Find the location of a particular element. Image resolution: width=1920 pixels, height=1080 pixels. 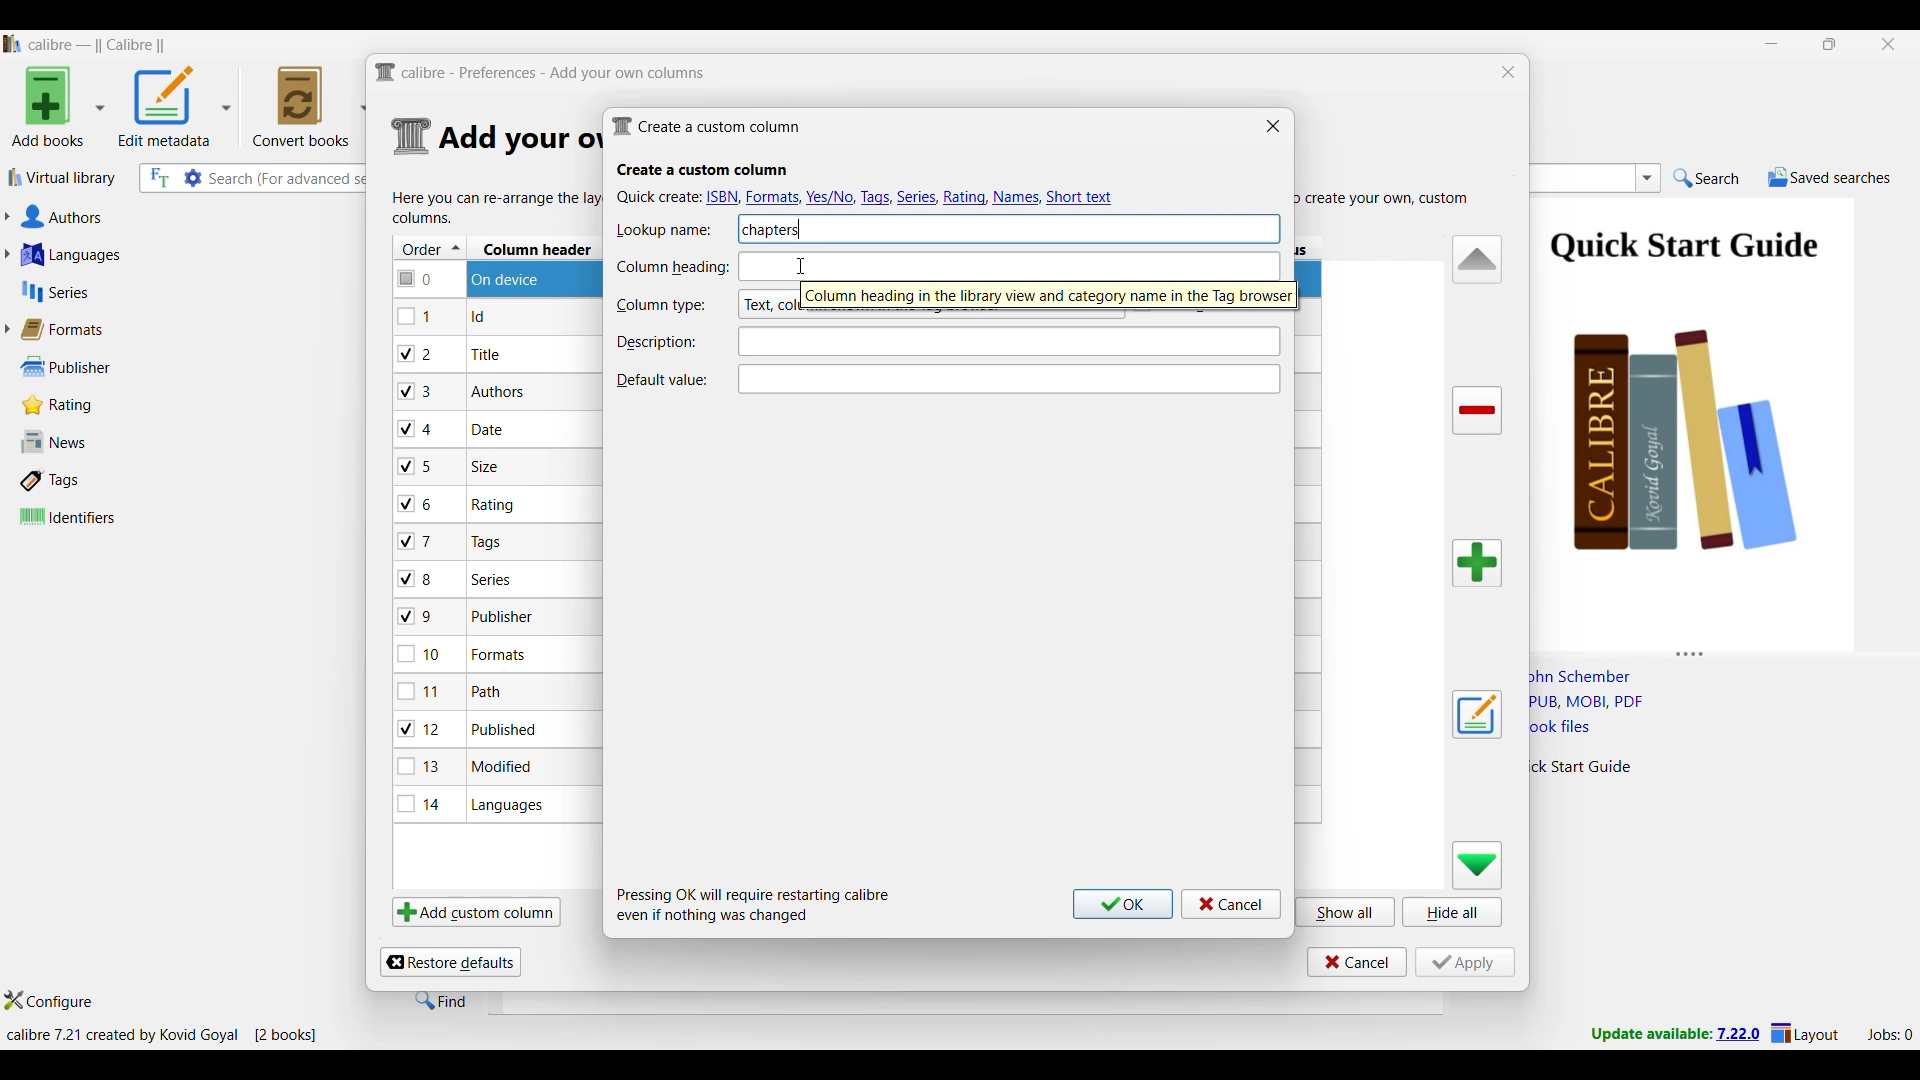

checkbox - 1 is located at coordinates (417, 316).